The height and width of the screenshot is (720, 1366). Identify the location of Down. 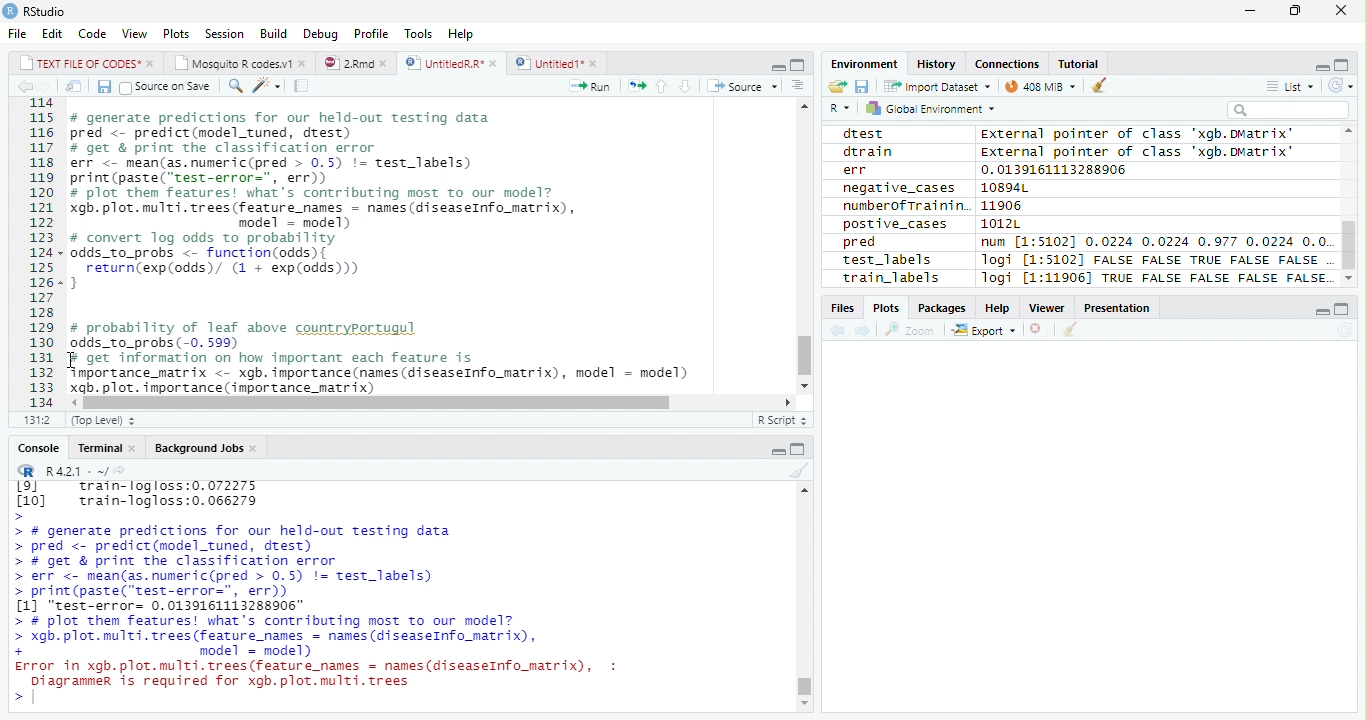
(685, 85).